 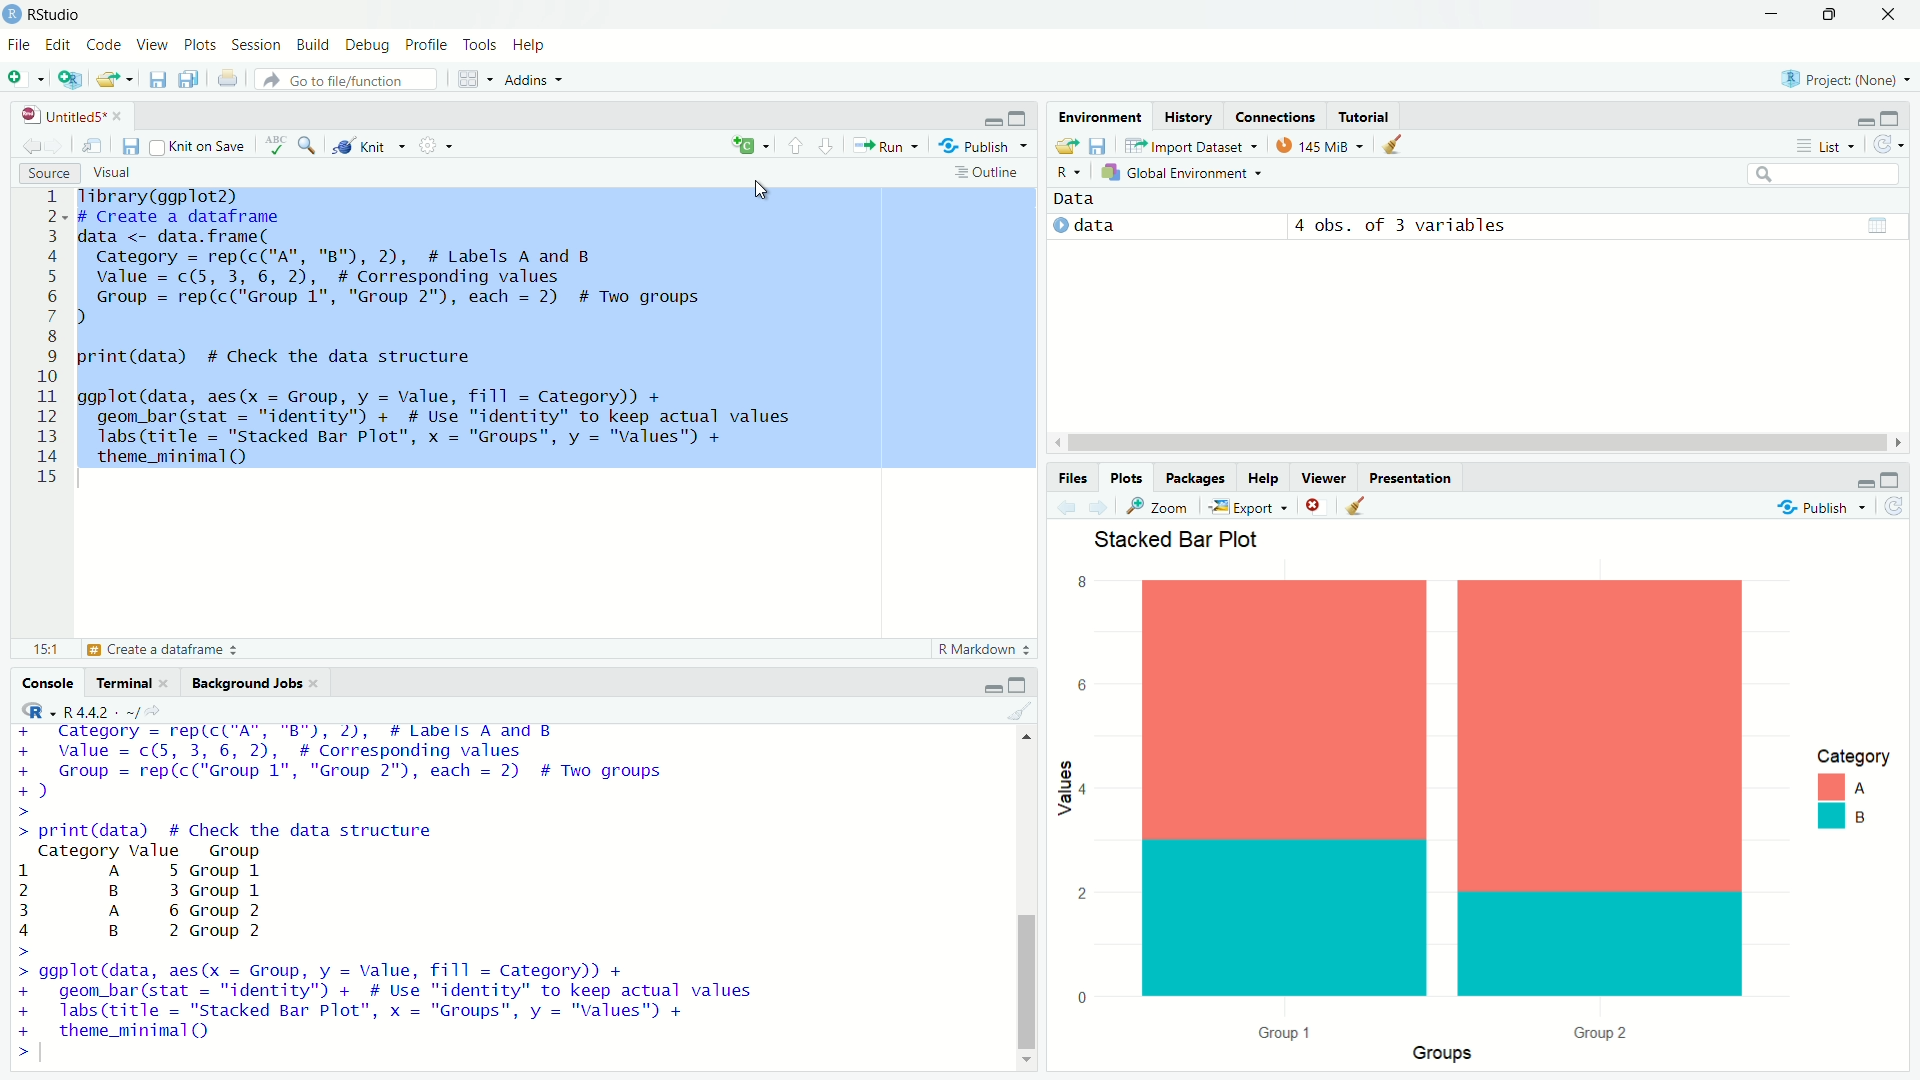 What do you see at coordinates (992, 120) in the screenshot?
I see `Minimize` at bounding box center [992, 120].